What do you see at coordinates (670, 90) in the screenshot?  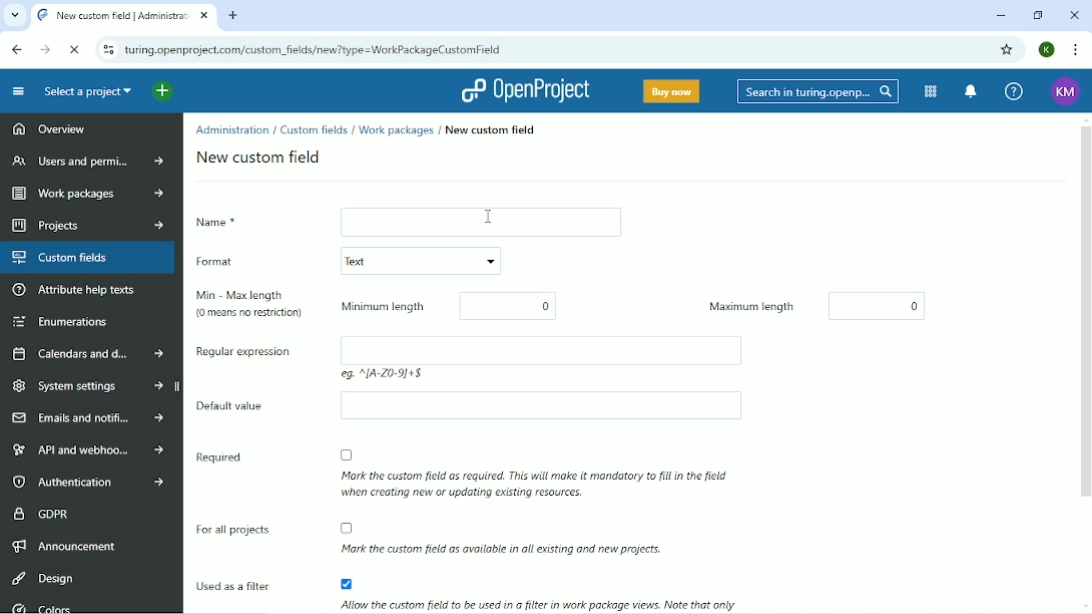 I see `Buy now` at bounding box center [670, 90].